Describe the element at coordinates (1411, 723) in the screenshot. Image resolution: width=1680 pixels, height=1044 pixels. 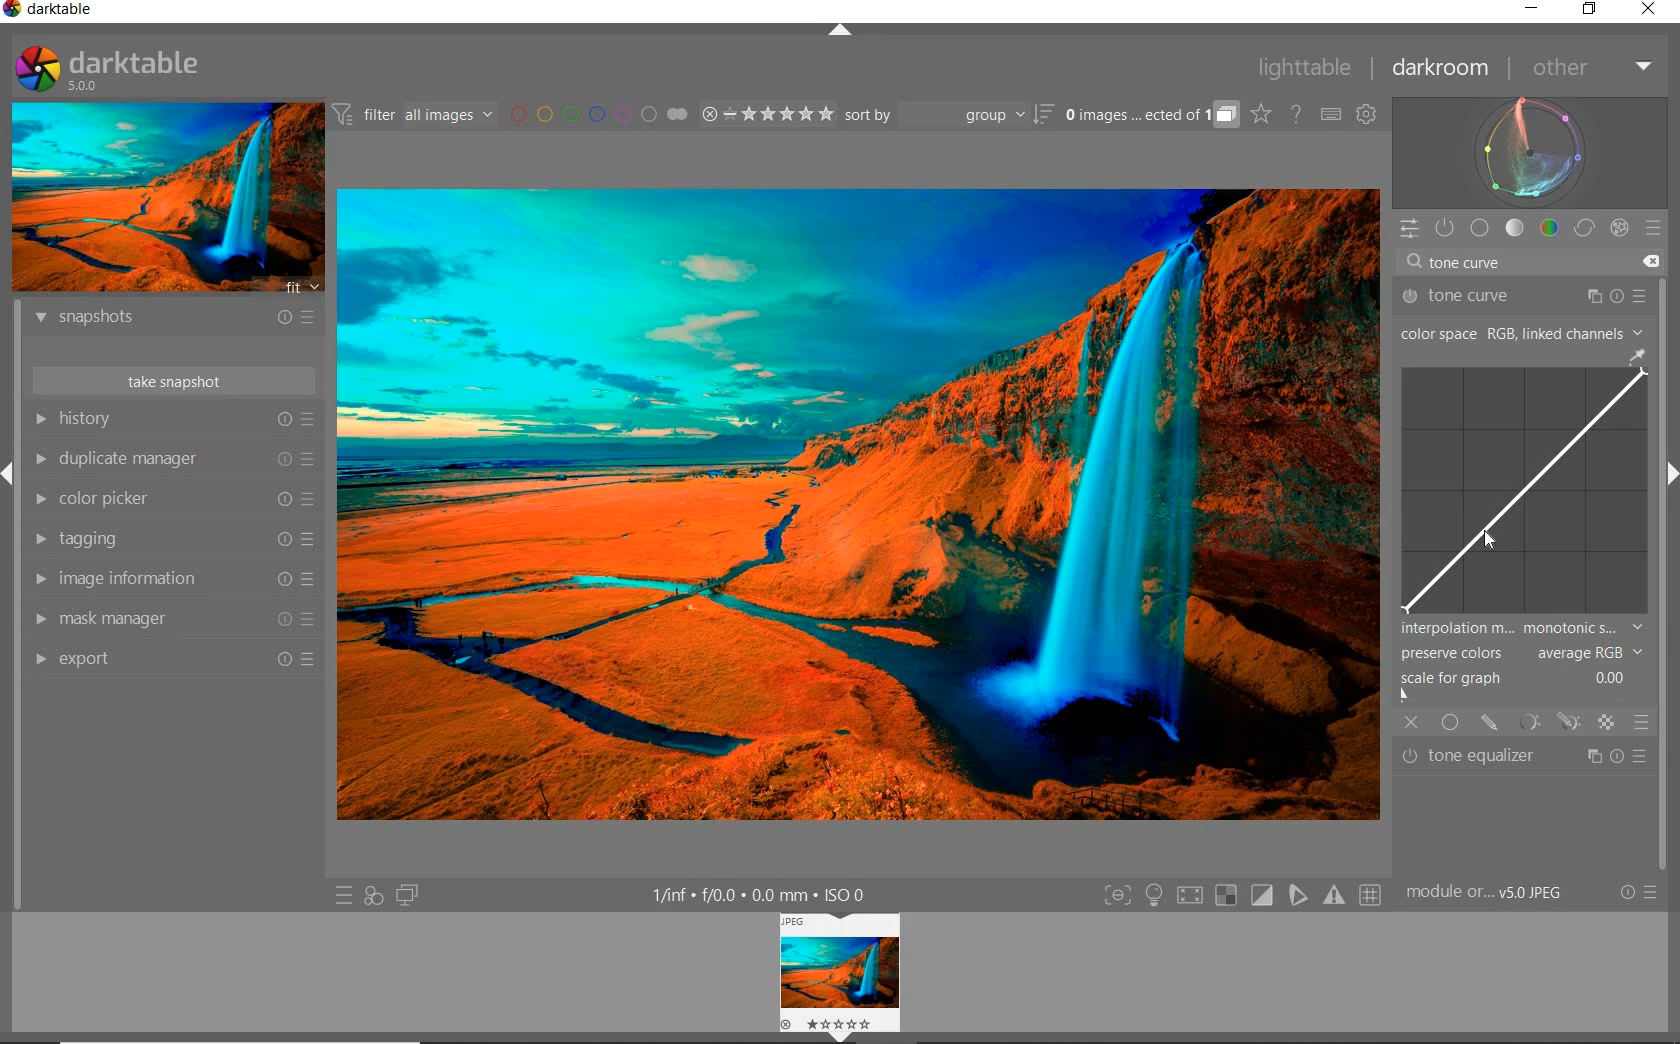
I see `OFF` at that location.